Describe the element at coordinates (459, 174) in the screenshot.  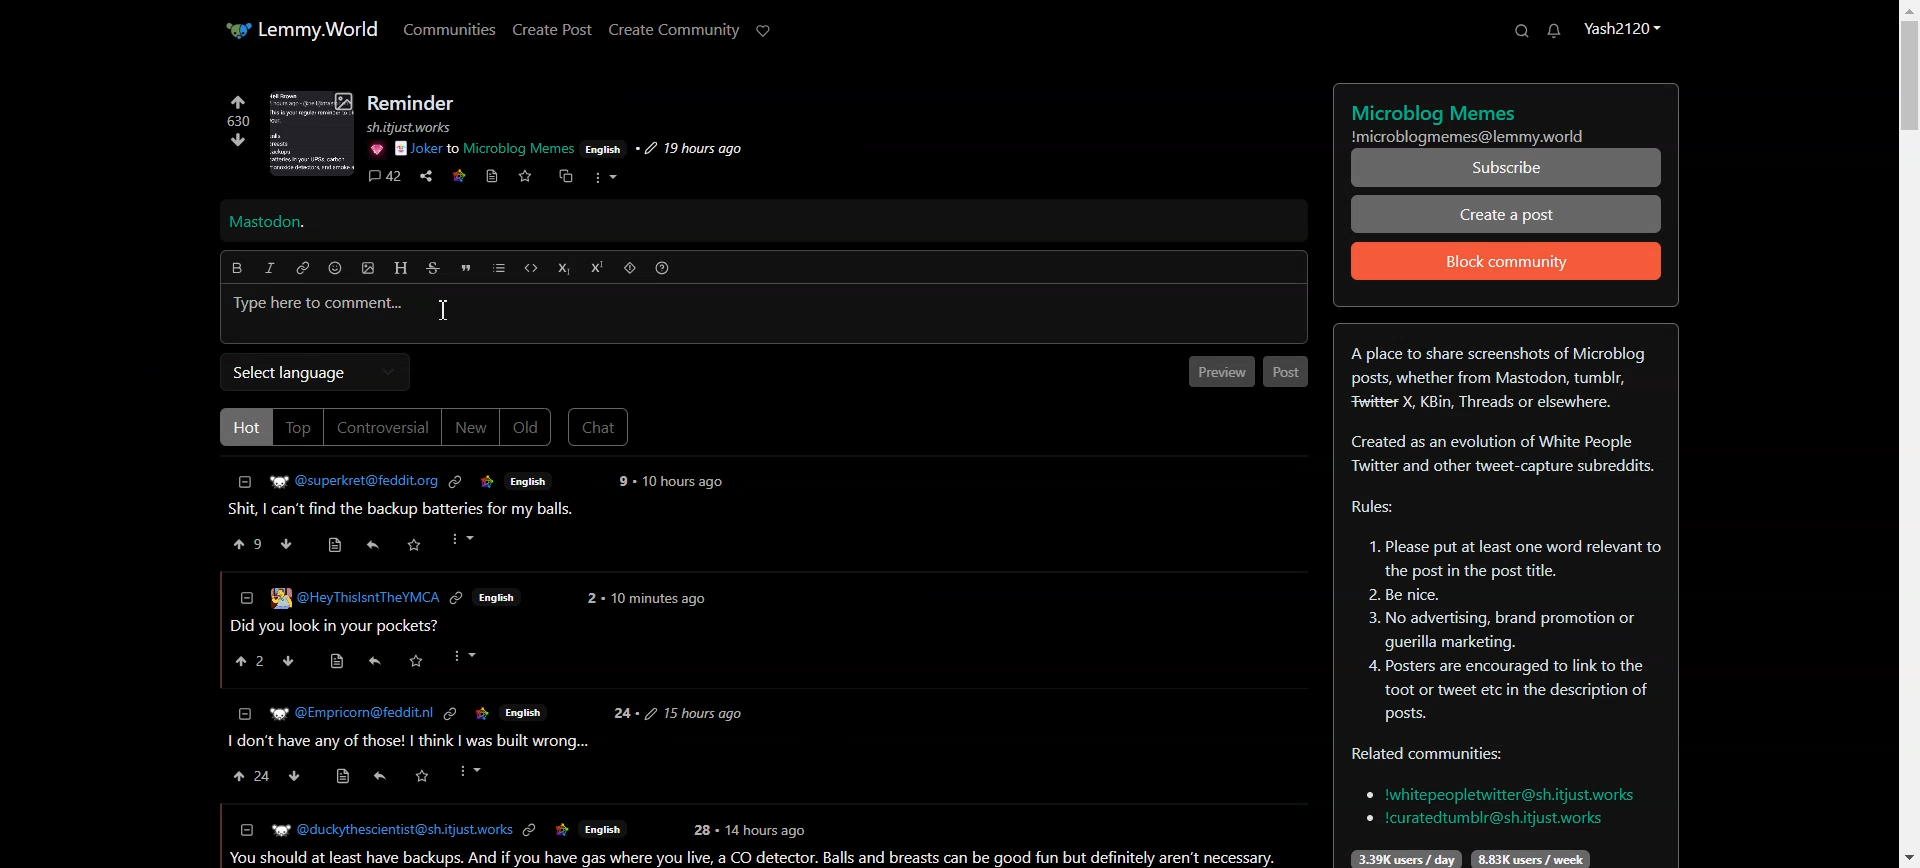
I see `Link` at that location.